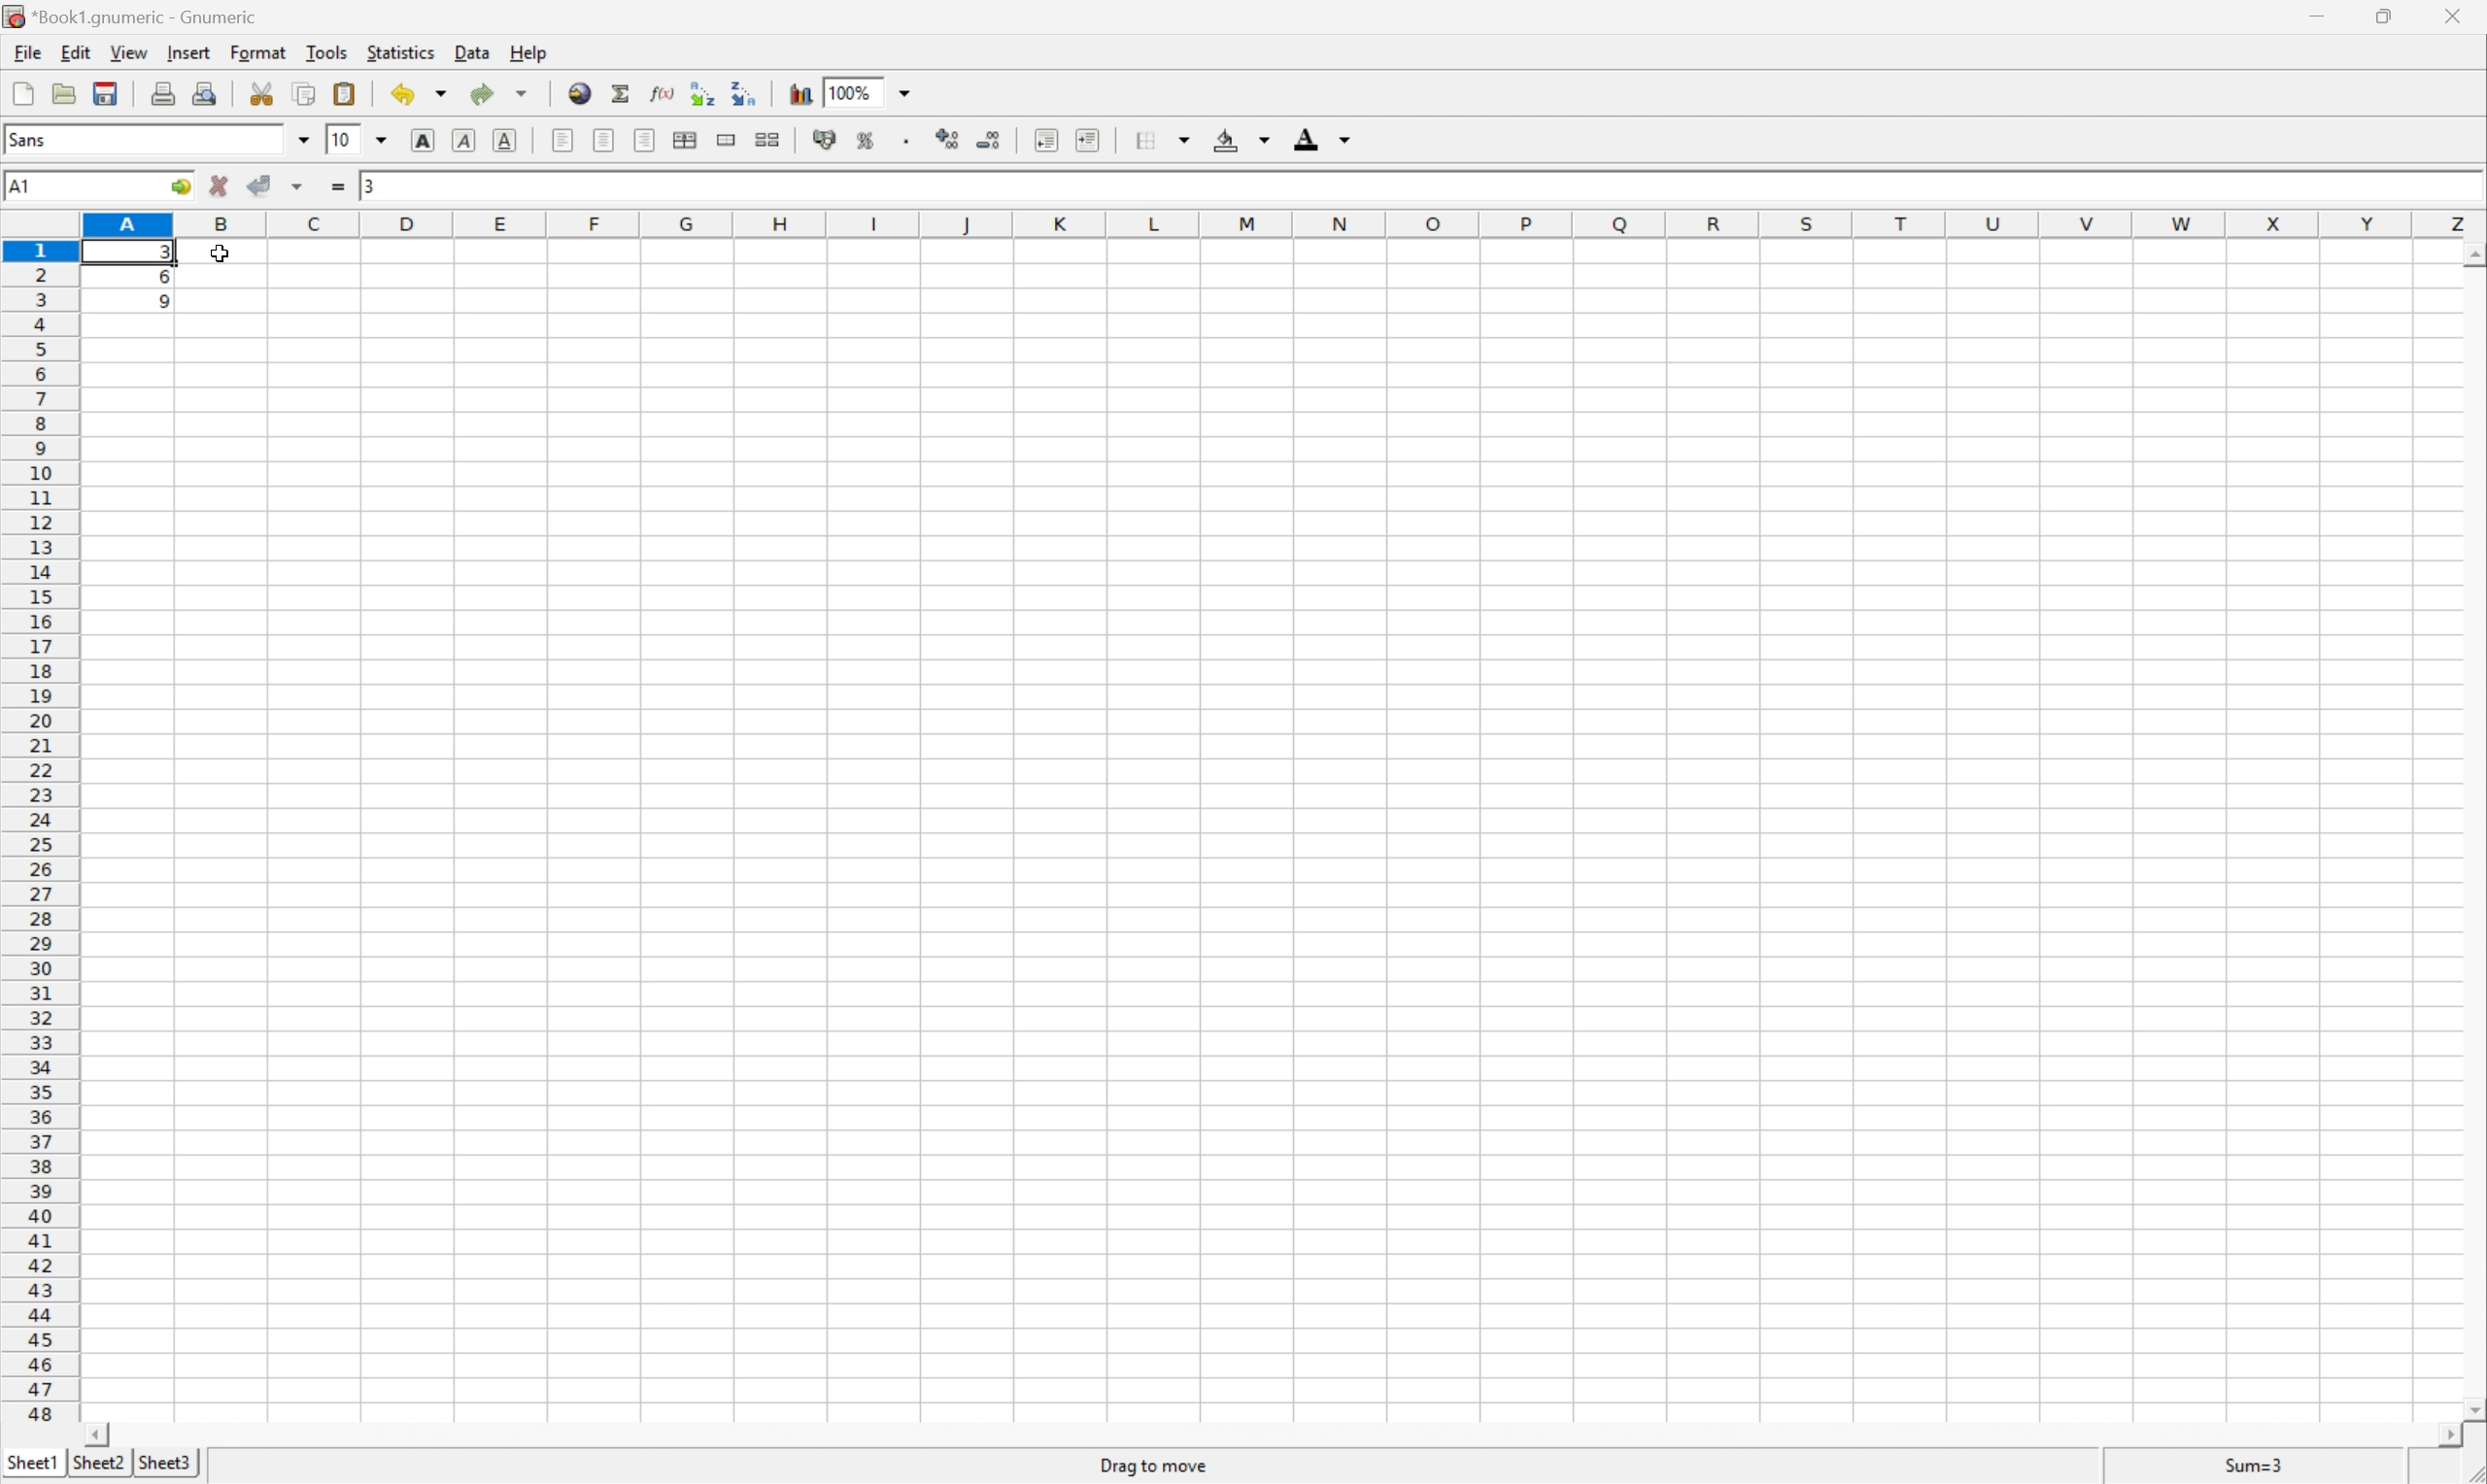 This screenshot has width=2487, height=1484. What do you see at coordinates (745, 93) in the screenshot?
I see `Sort the selected region in descending order based on the first column selected` at bounding box center [745, 93].